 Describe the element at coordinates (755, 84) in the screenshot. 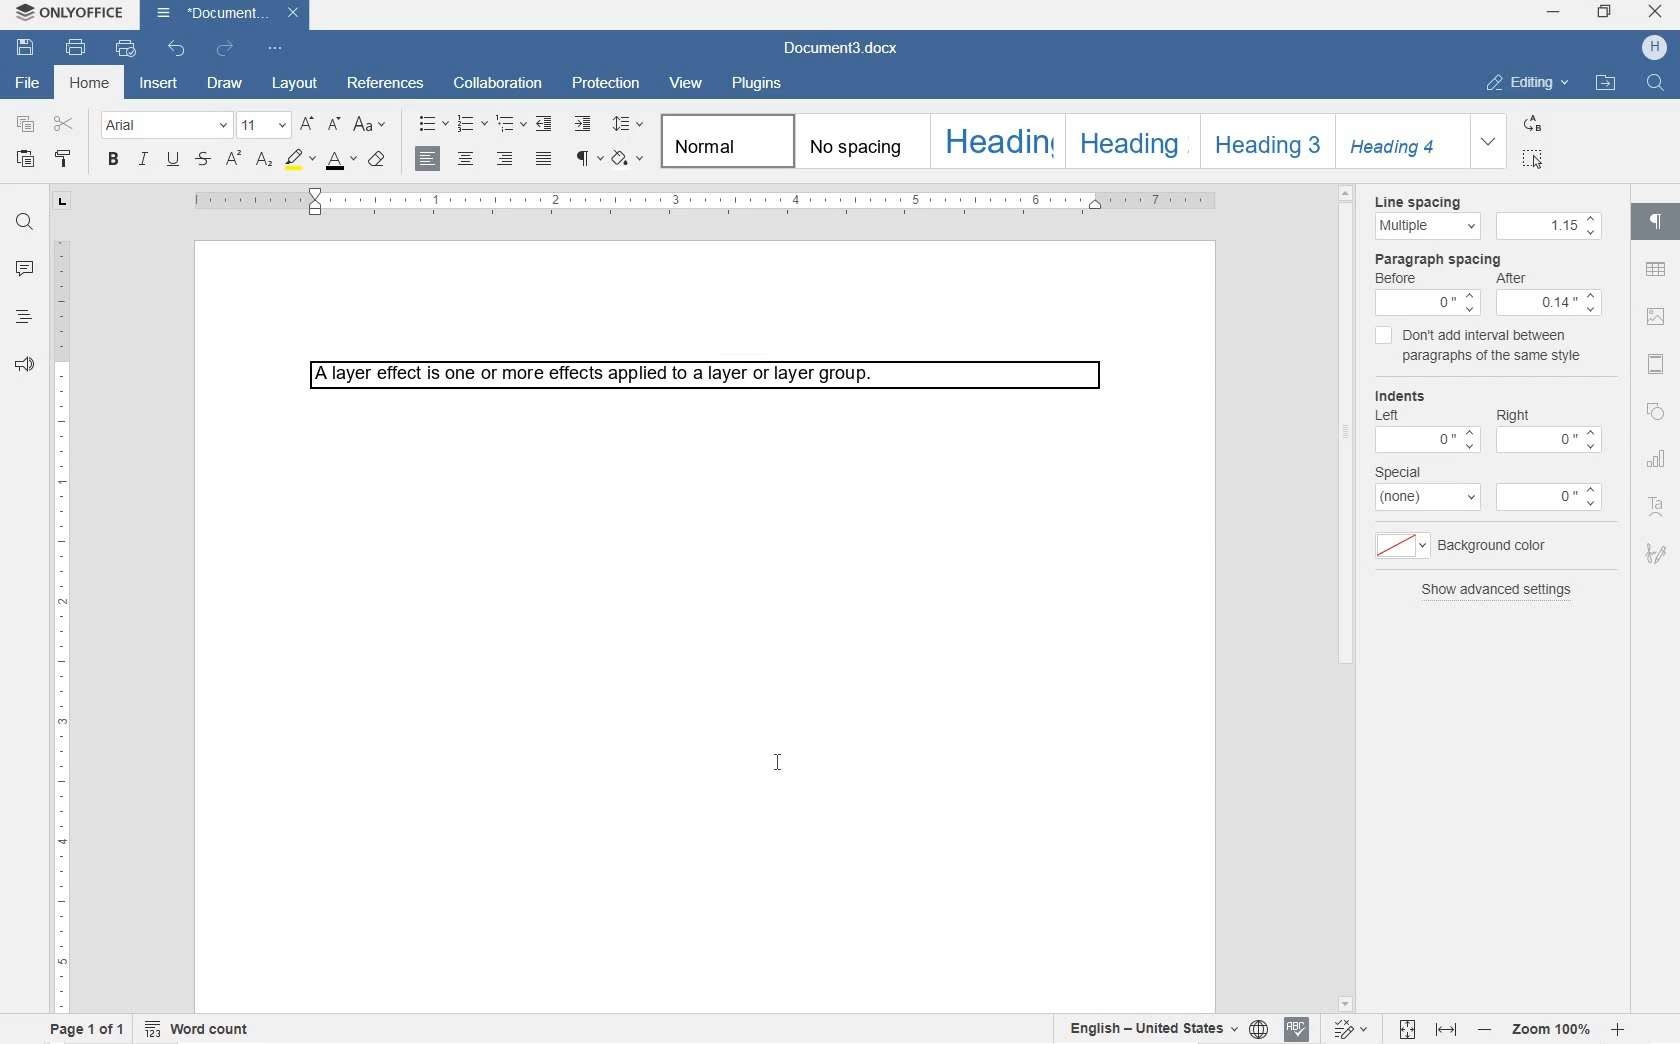

I see `PLUGINS` at that location.